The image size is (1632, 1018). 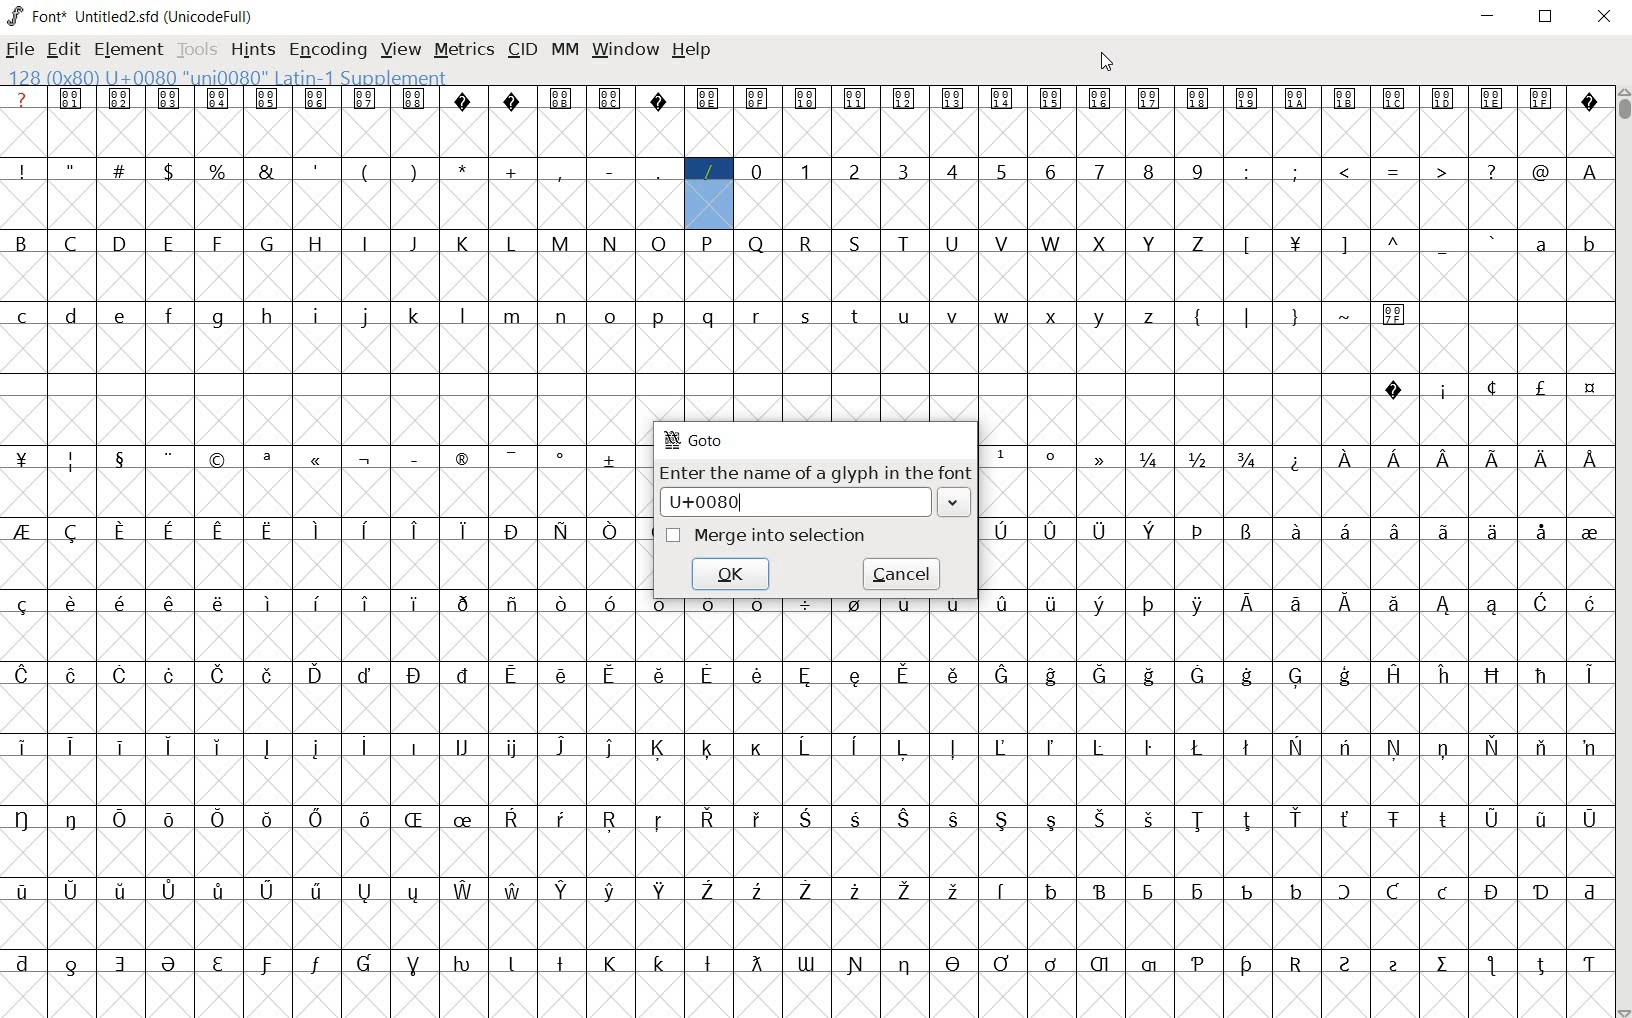 What do you see at coordinates (266, 748) in the screenshot?
I see `glyph` at bounding box center [266, 748].